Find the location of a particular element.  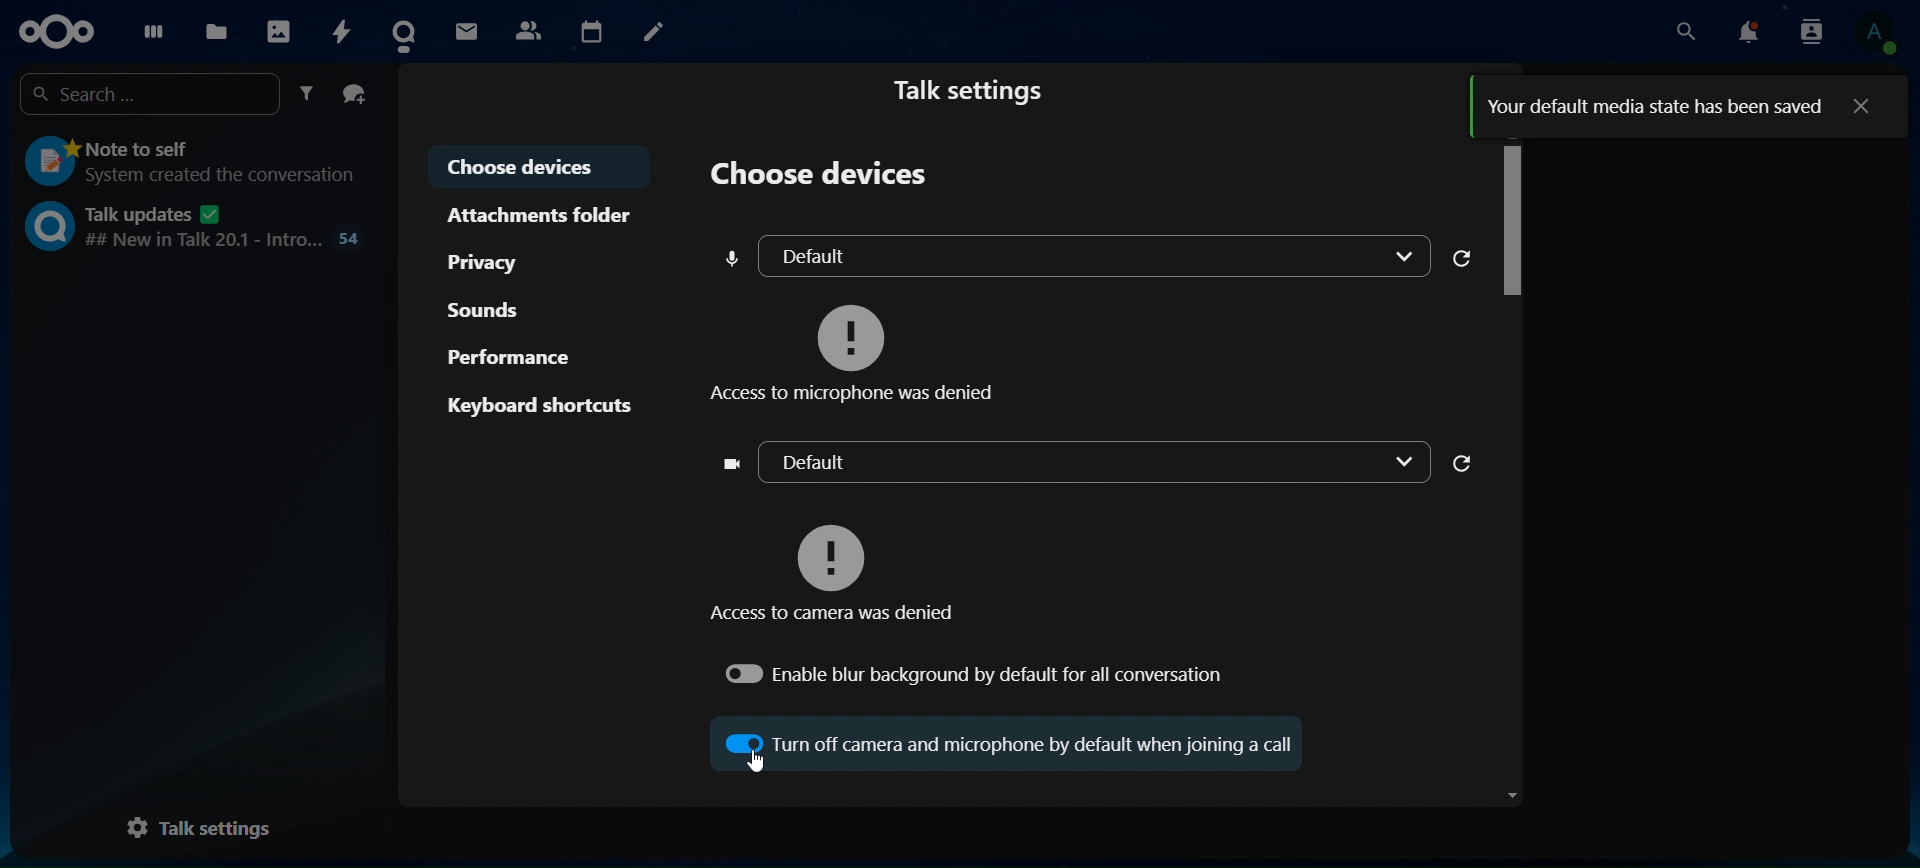

talk is located at coordinates (404, 32).